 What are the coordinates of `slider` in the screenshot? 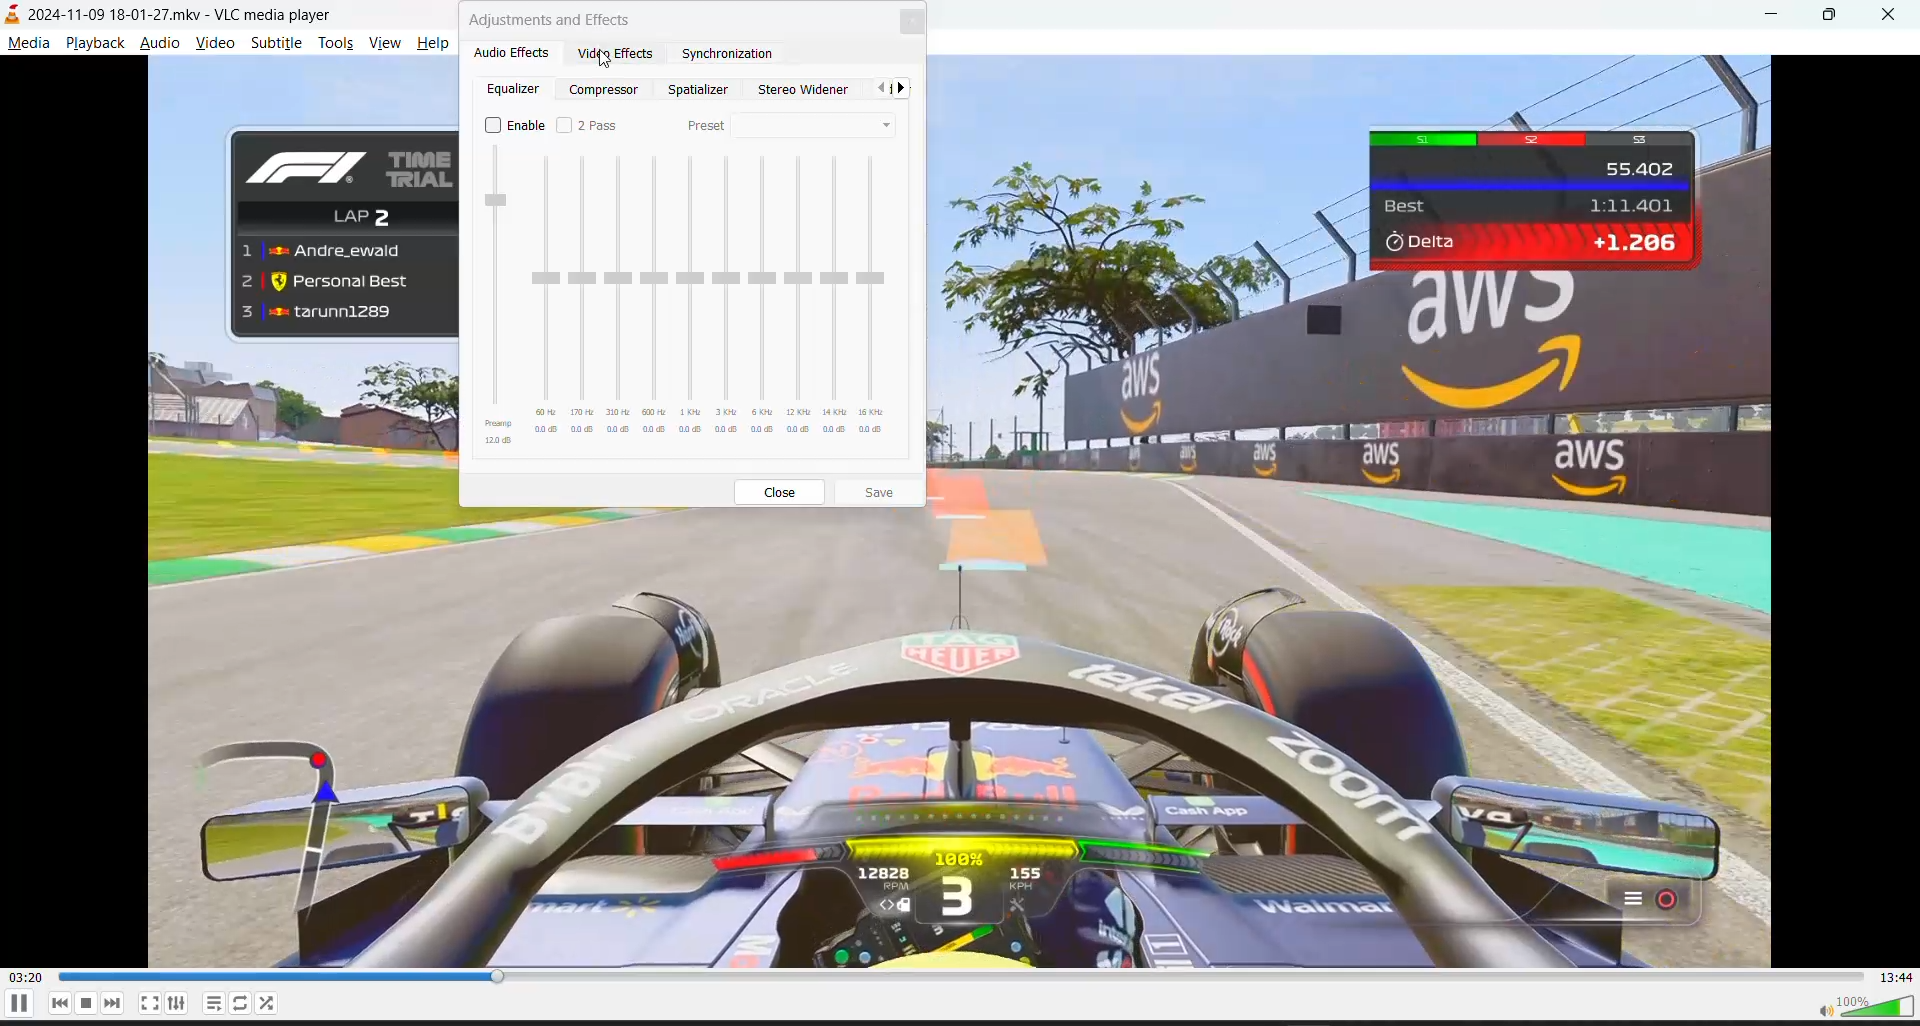 It's located at (763, 293).